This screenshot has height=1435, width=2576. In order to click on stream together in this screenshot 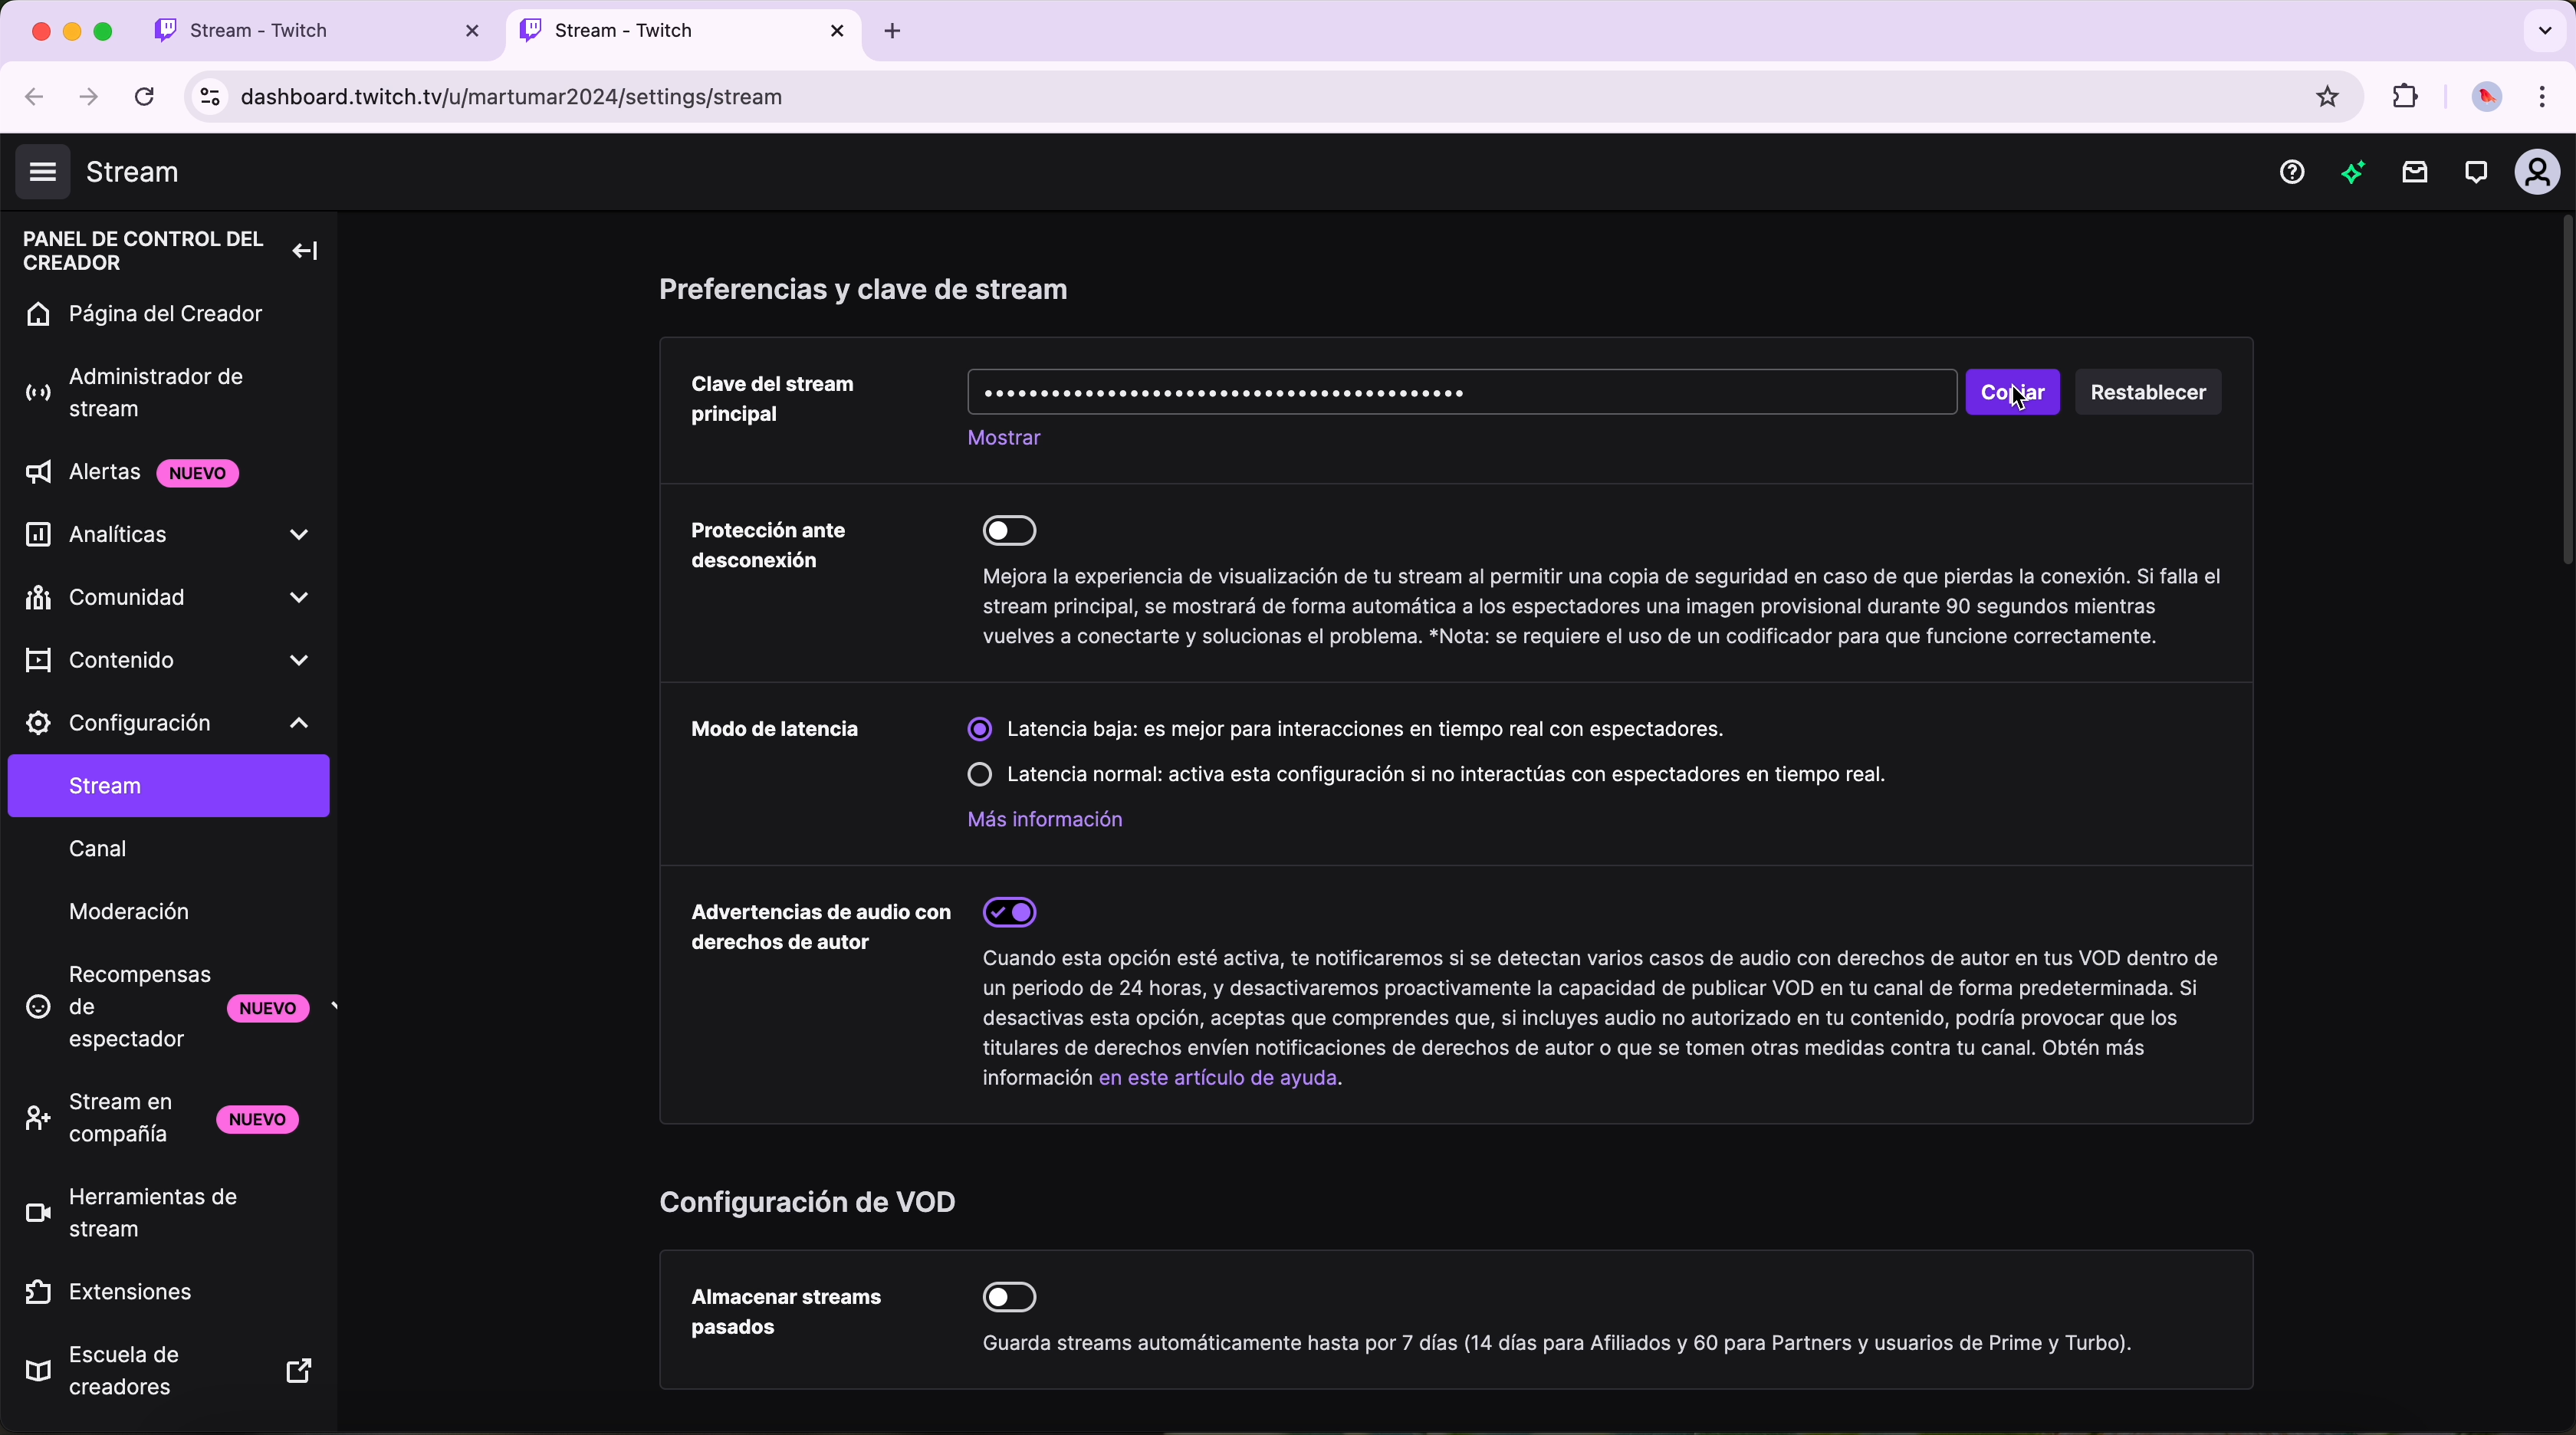, I will do `click(158, 1122)`.